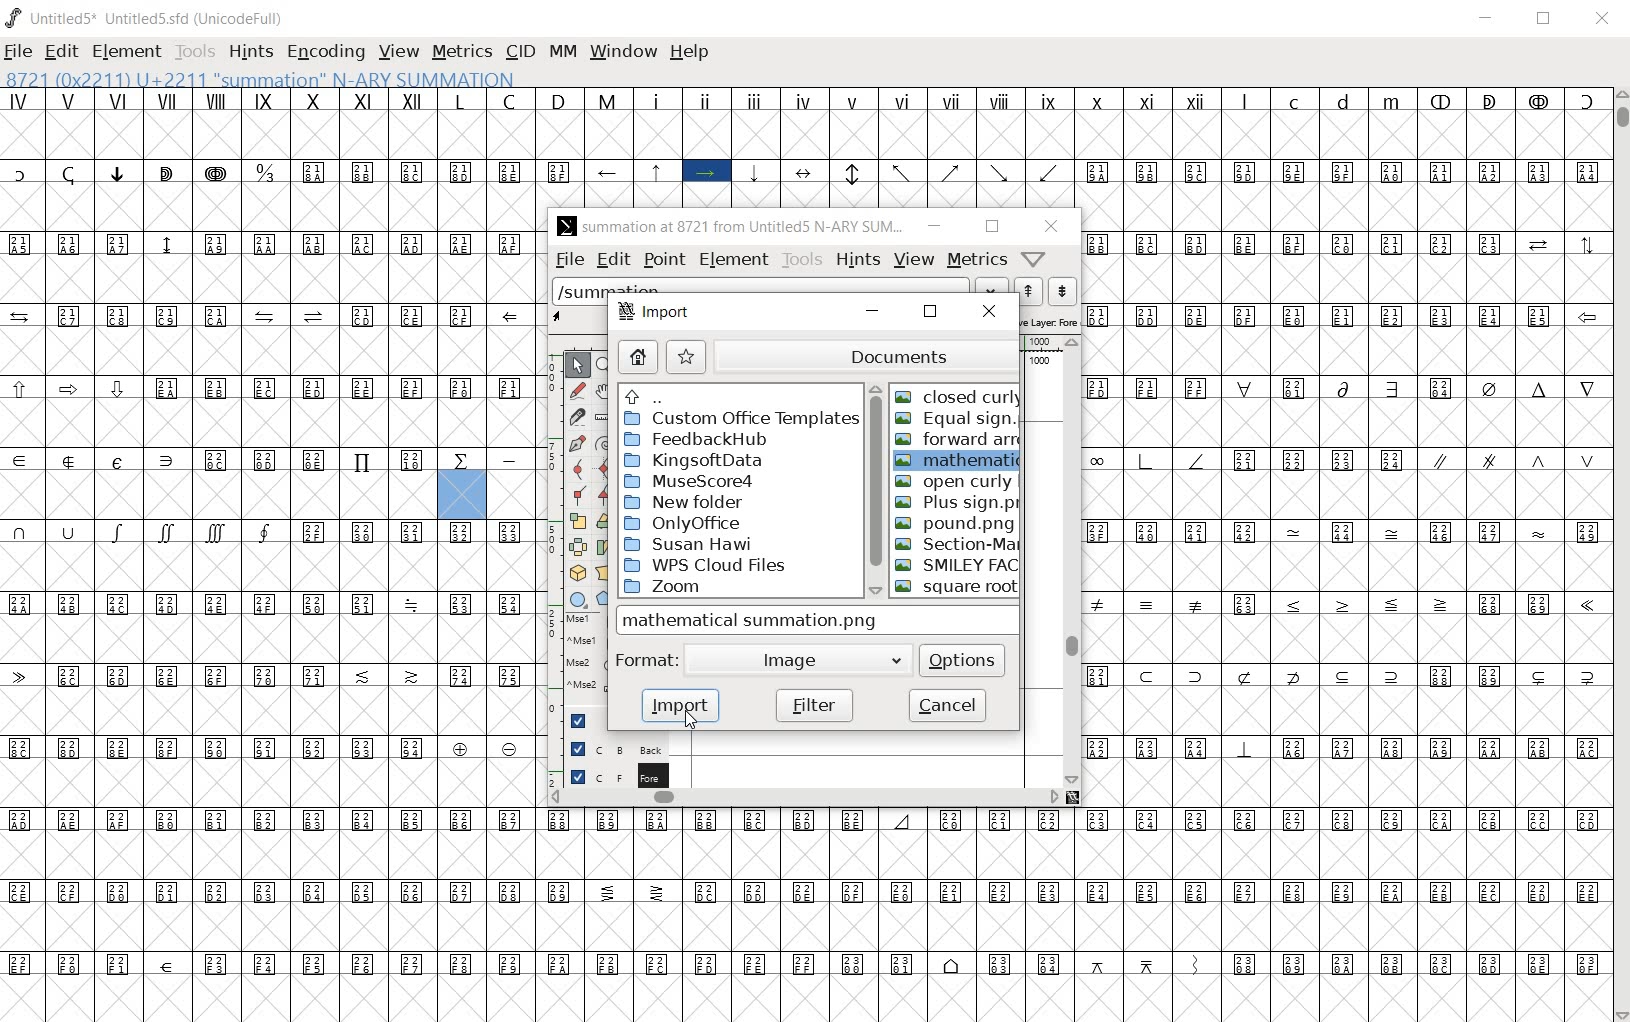 The image size is (1630, 1022). Describe the element at coordinates (814, 706) in the screenshot. I see `filter` at that location.